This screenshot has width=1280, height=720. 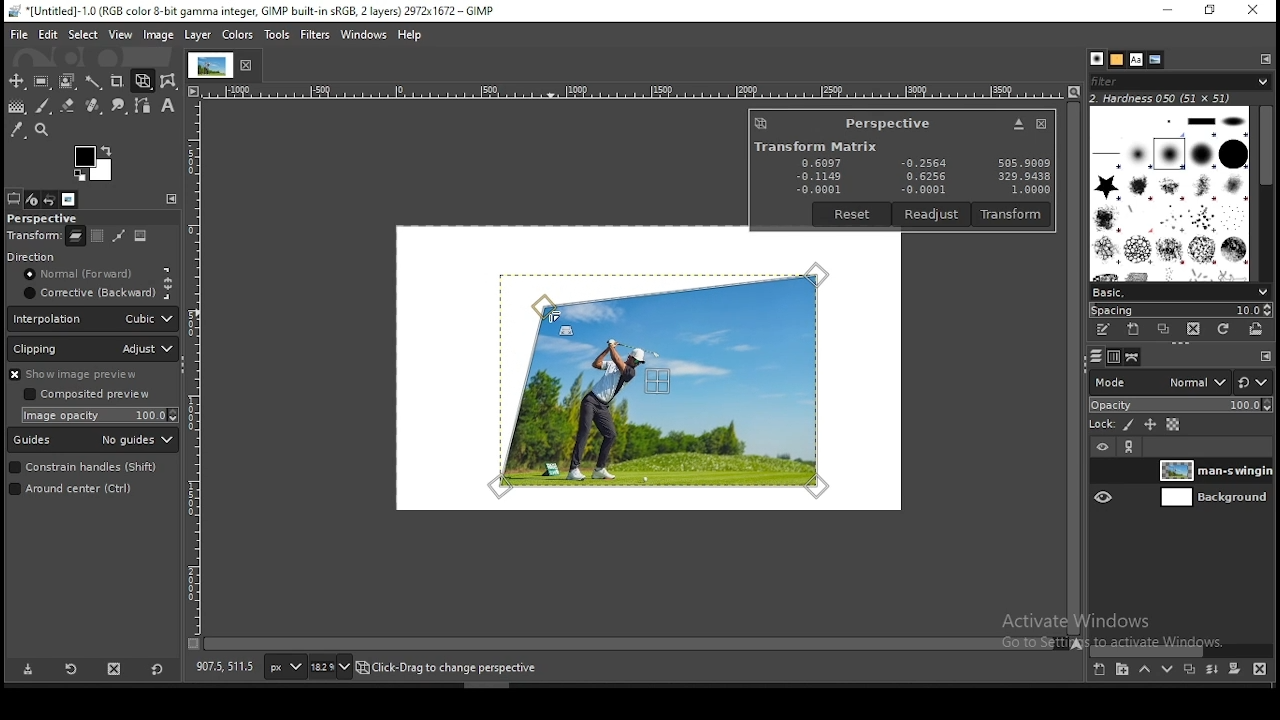 What do you see at coordinates (68, 82) in the screenshot?
I see `foreground select tool` at bounding box center [68, 82].